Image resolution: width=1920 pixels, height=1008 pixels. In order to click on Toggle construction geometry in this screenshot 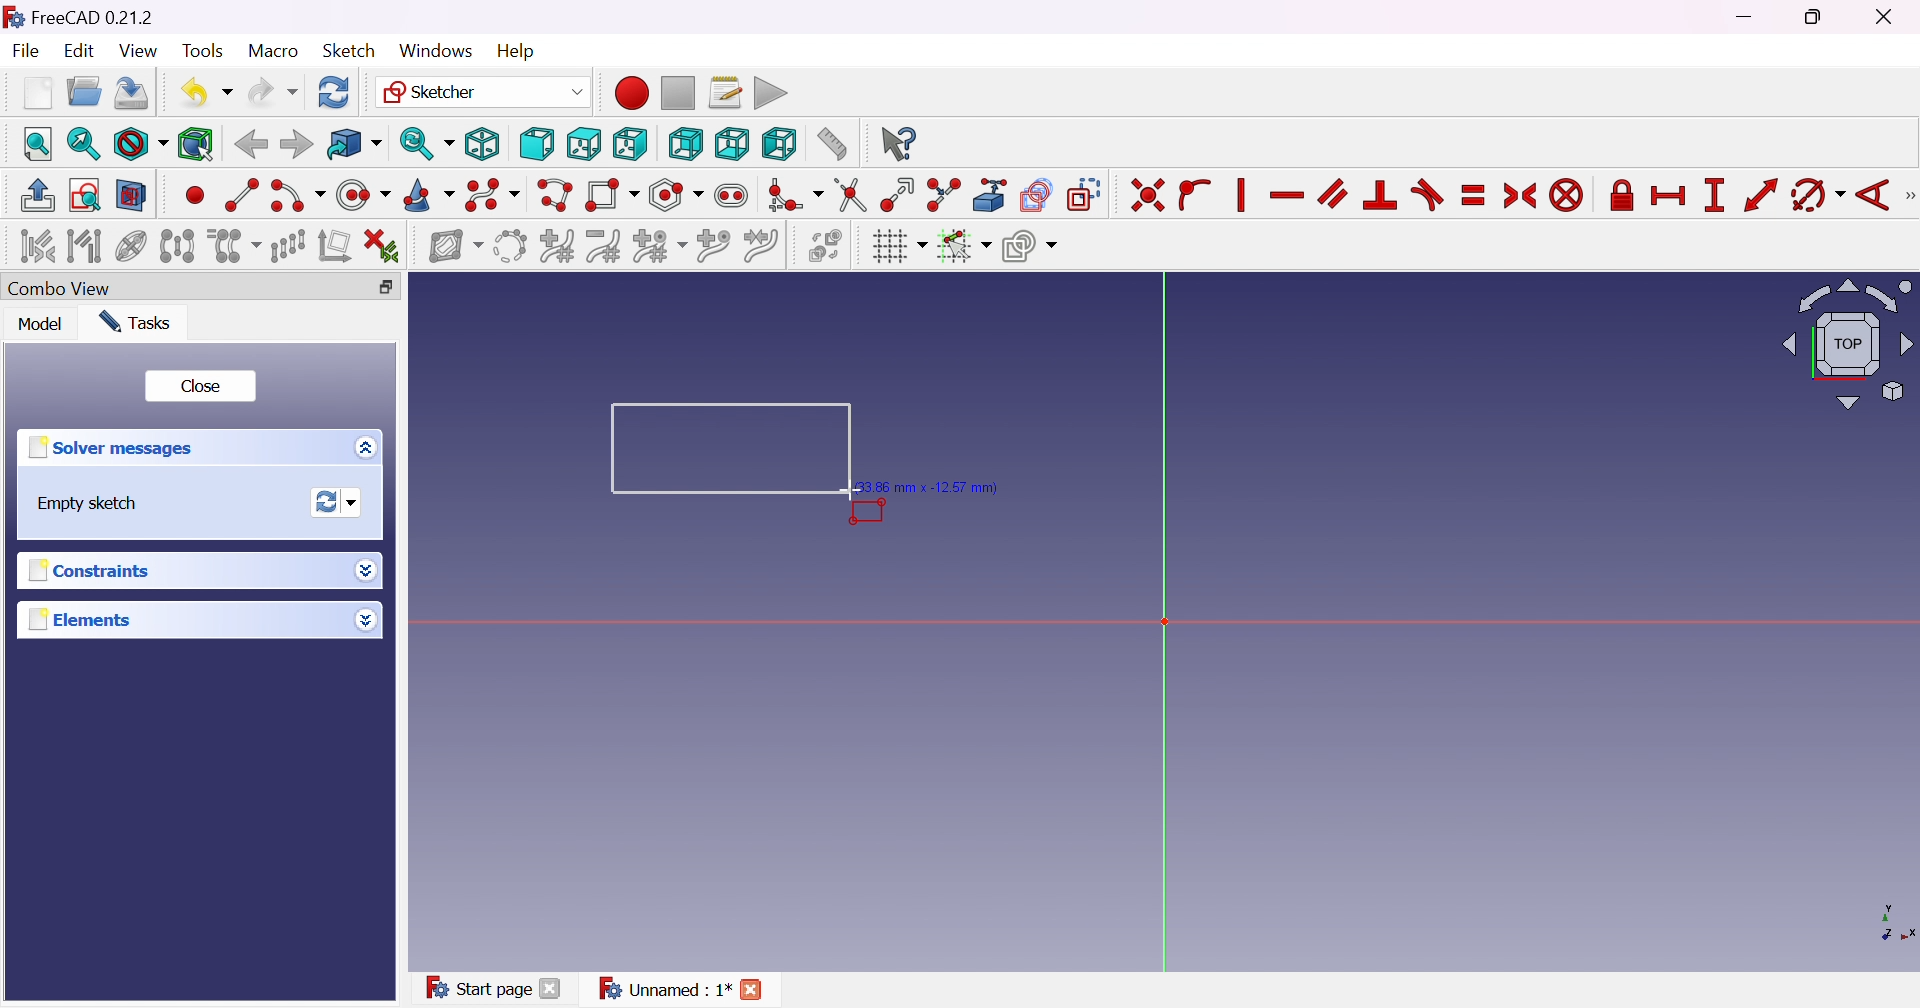, I will do `click(1086, 195)`.